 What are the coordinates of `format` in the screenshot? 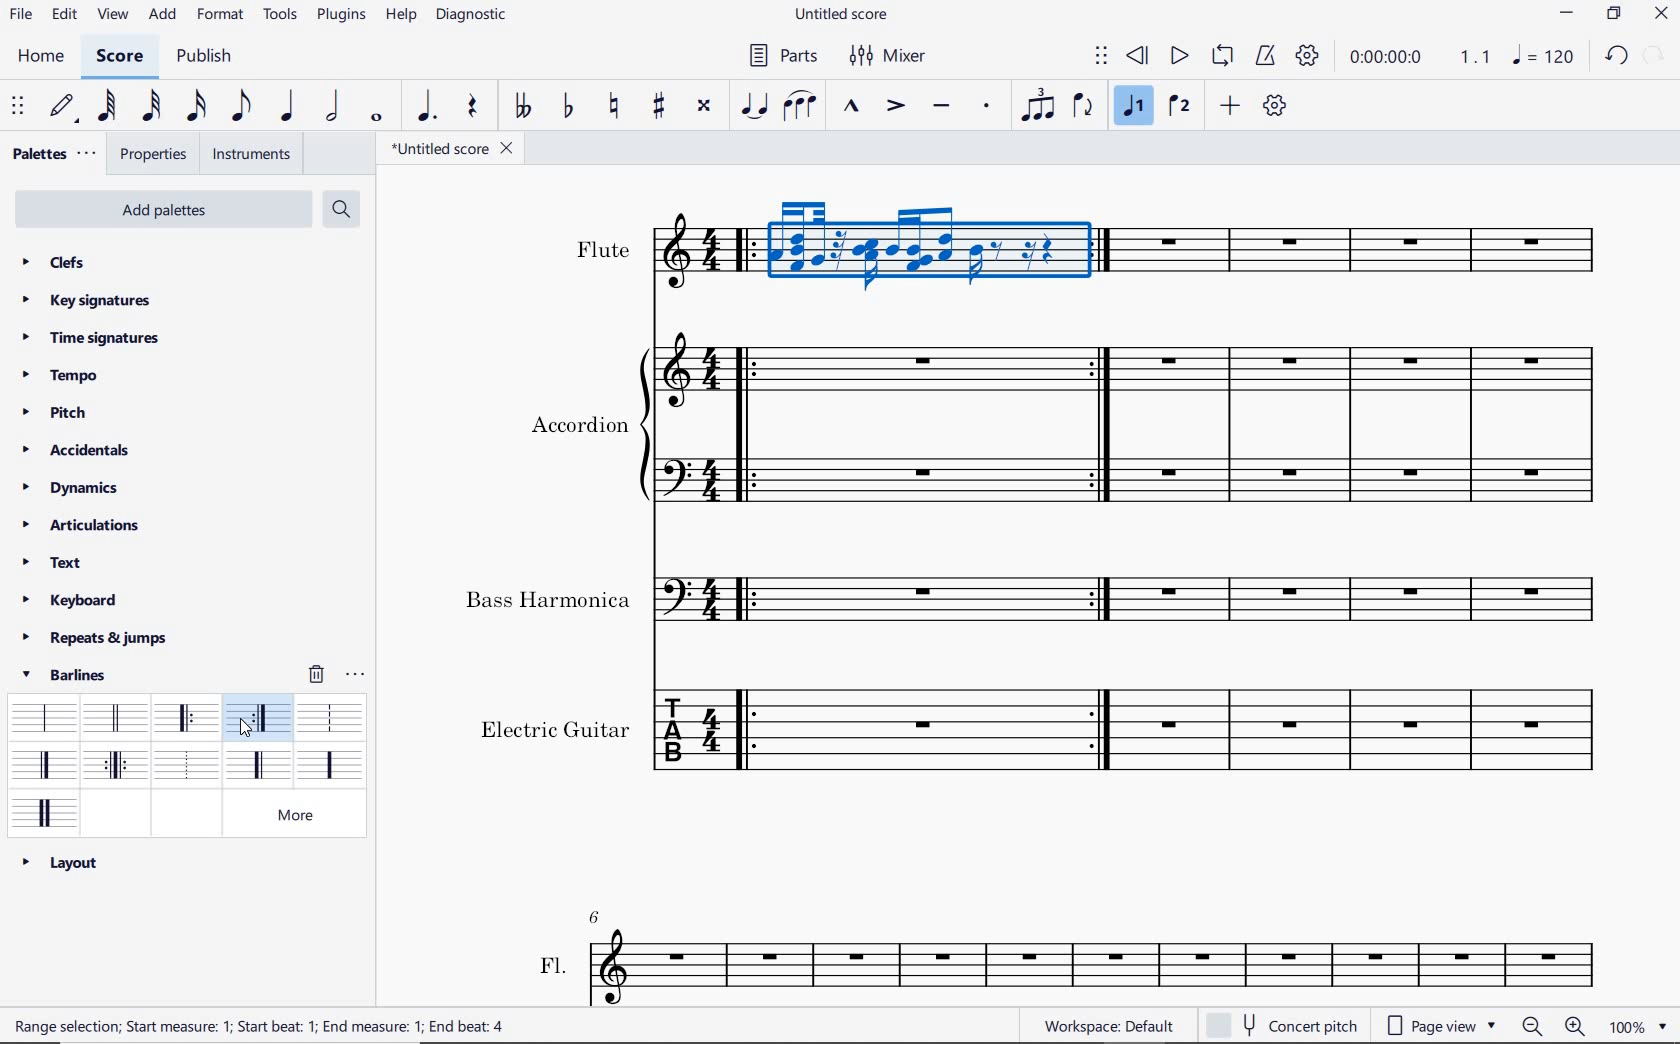 It's located at (220, 18).